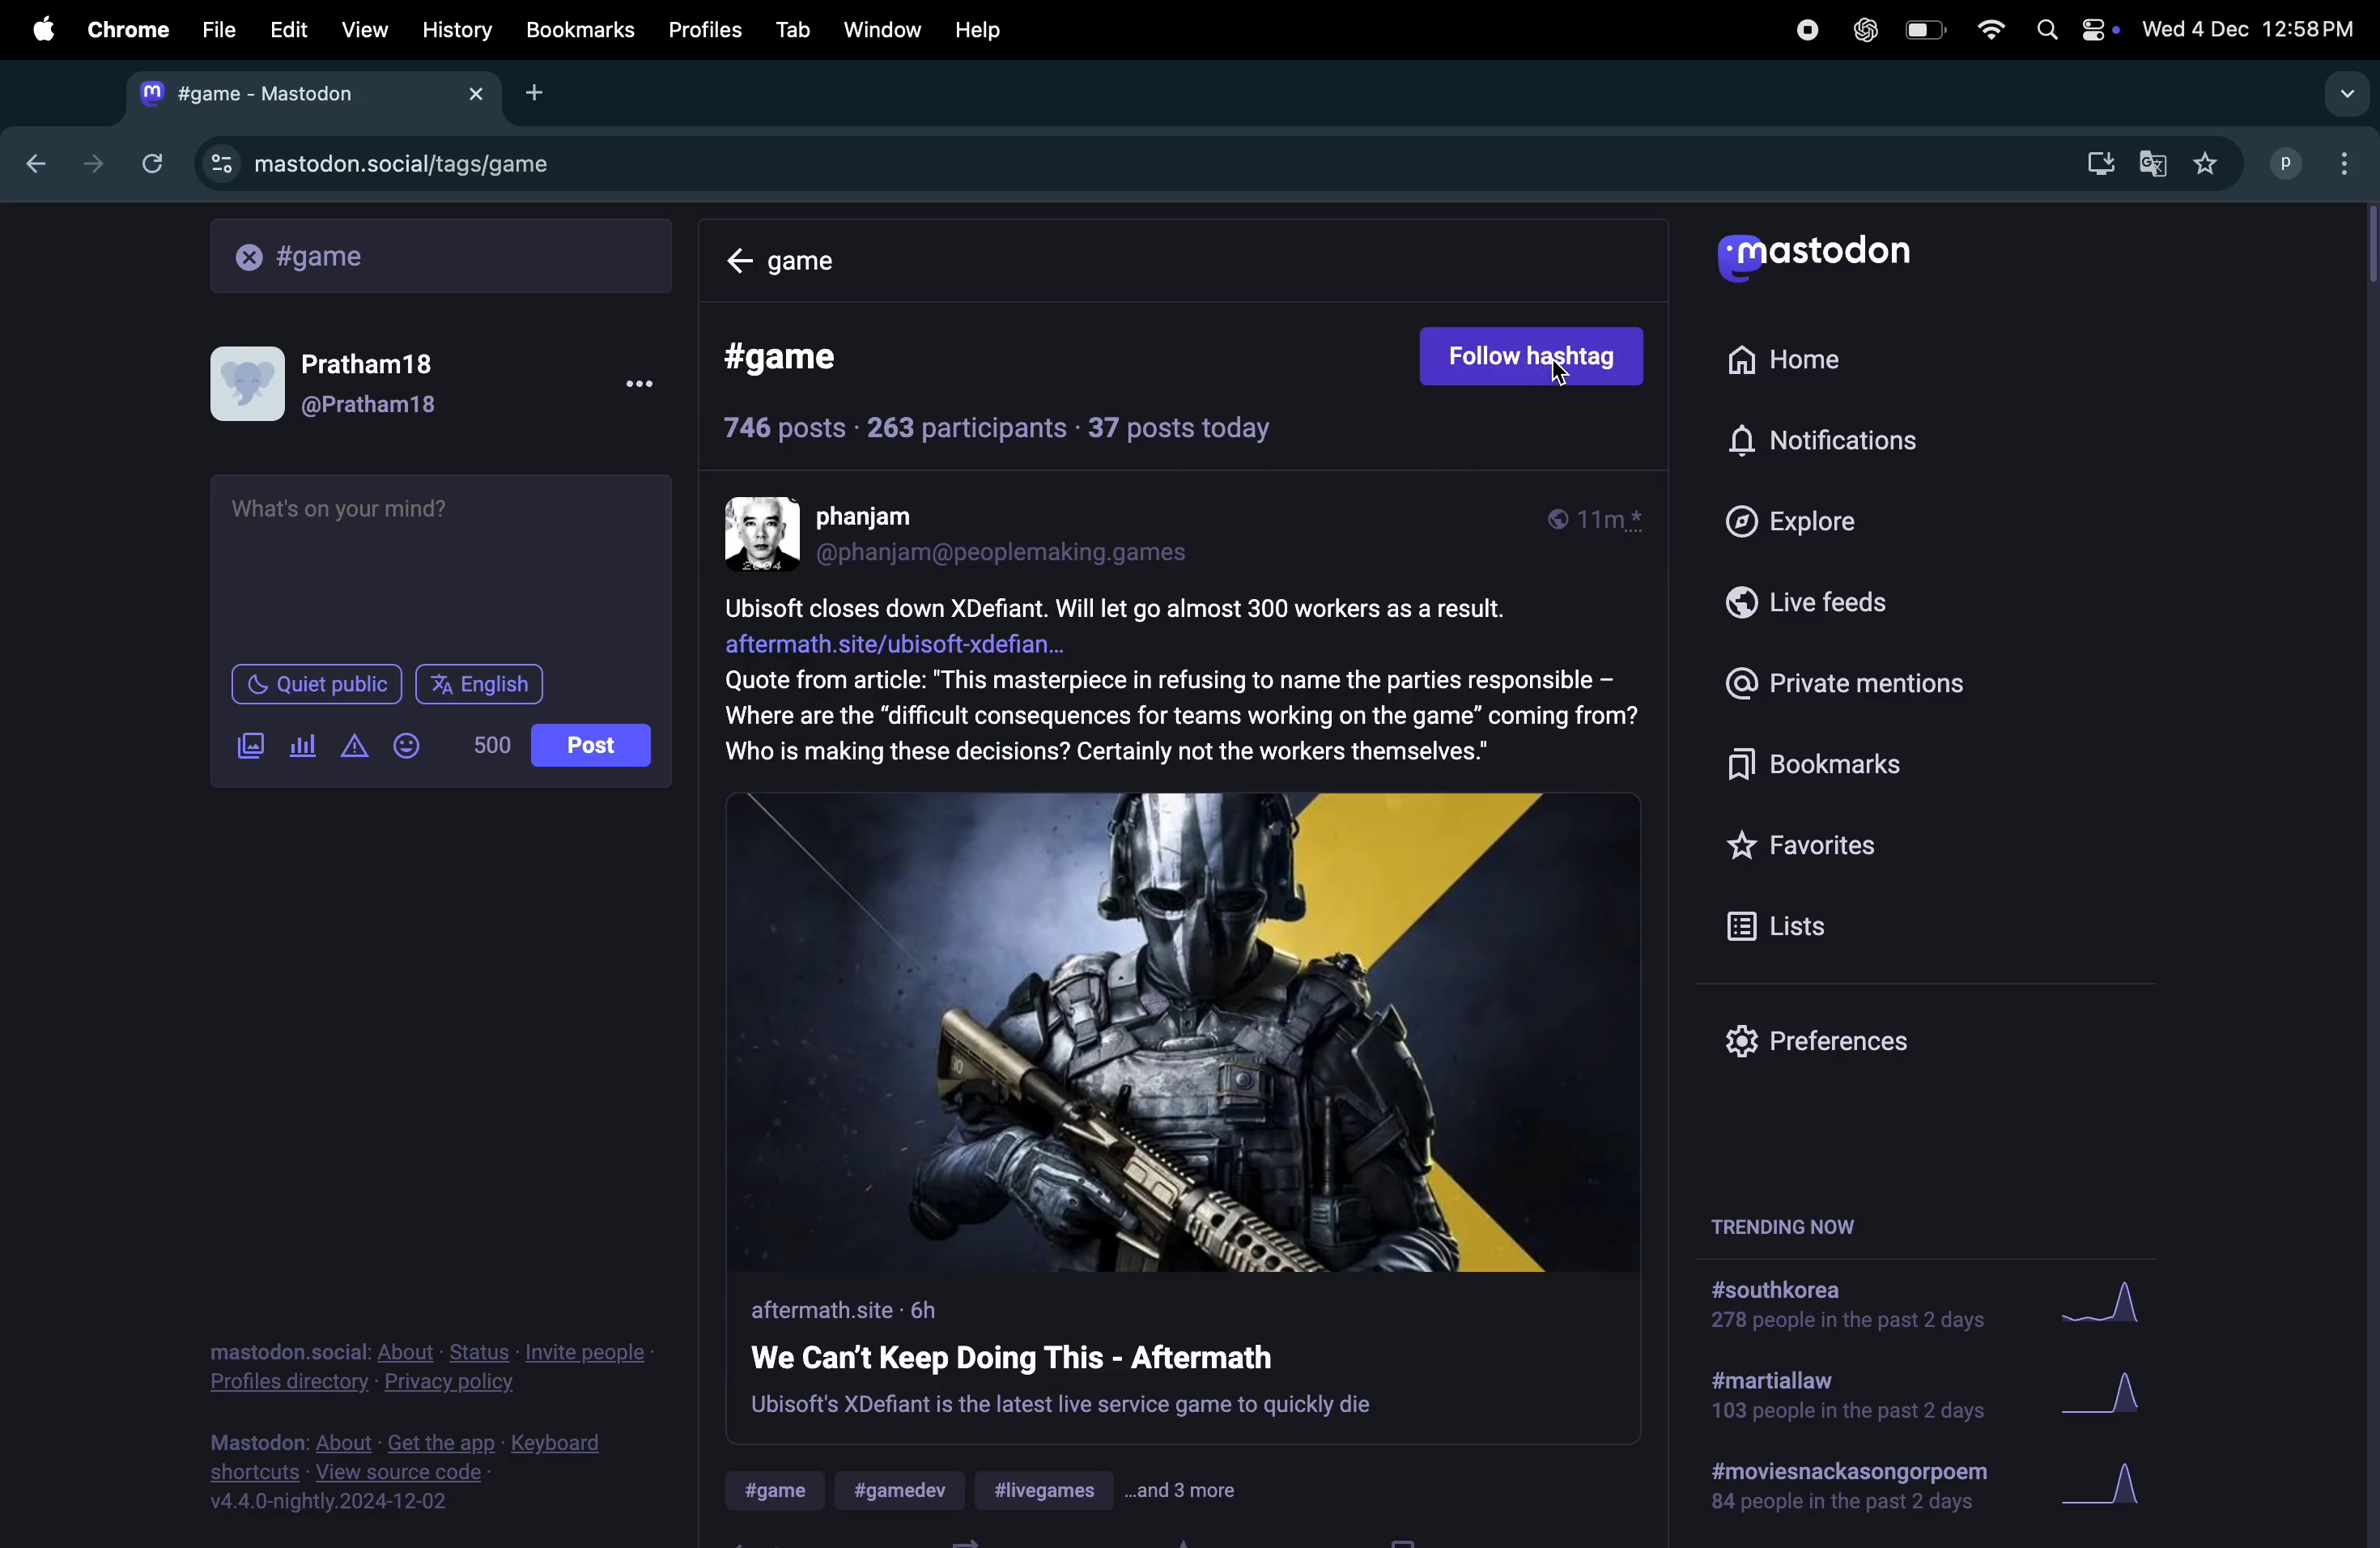 Image resolution: width=2380 pixels, height=1548 pixels. What do you see at coordinates (1048, 1492) in the screenshot?
I see `#live games` at bounding box center [1048, 1492].